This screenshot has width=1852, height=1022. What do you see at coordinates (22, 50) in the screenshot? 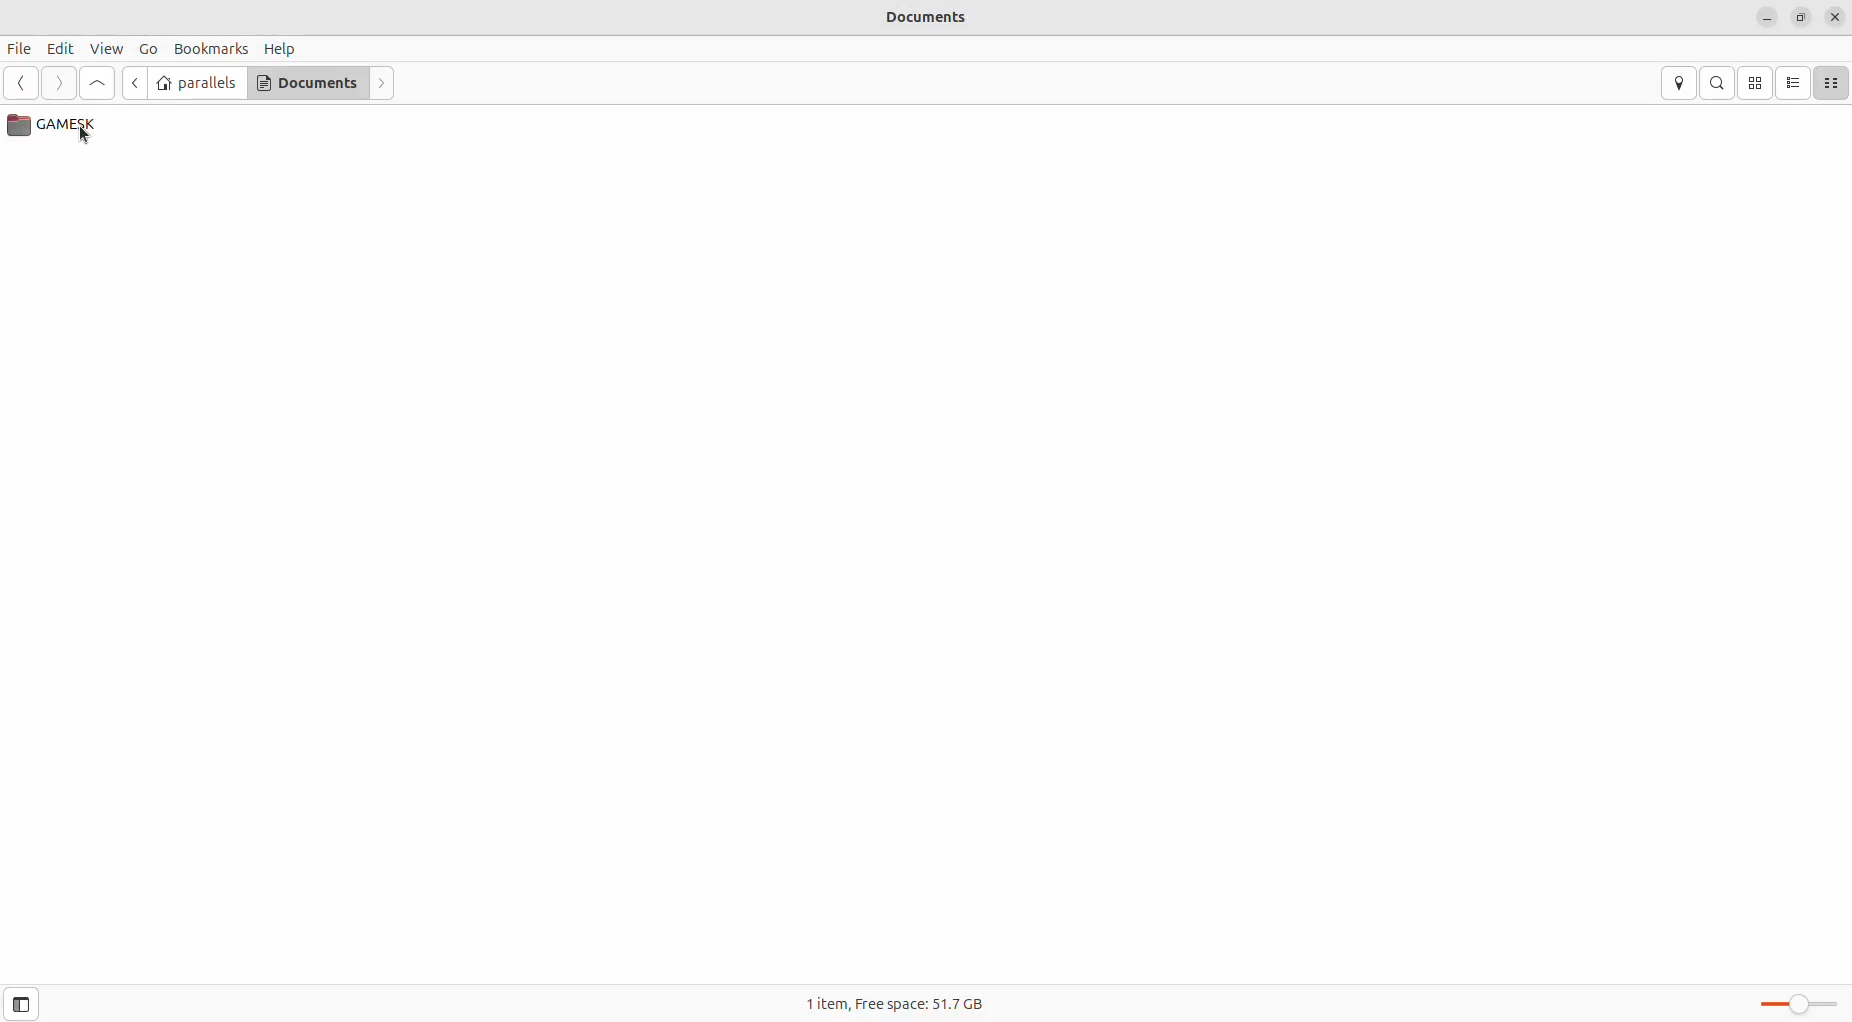
I see `File` at bounding box center [22, 50].